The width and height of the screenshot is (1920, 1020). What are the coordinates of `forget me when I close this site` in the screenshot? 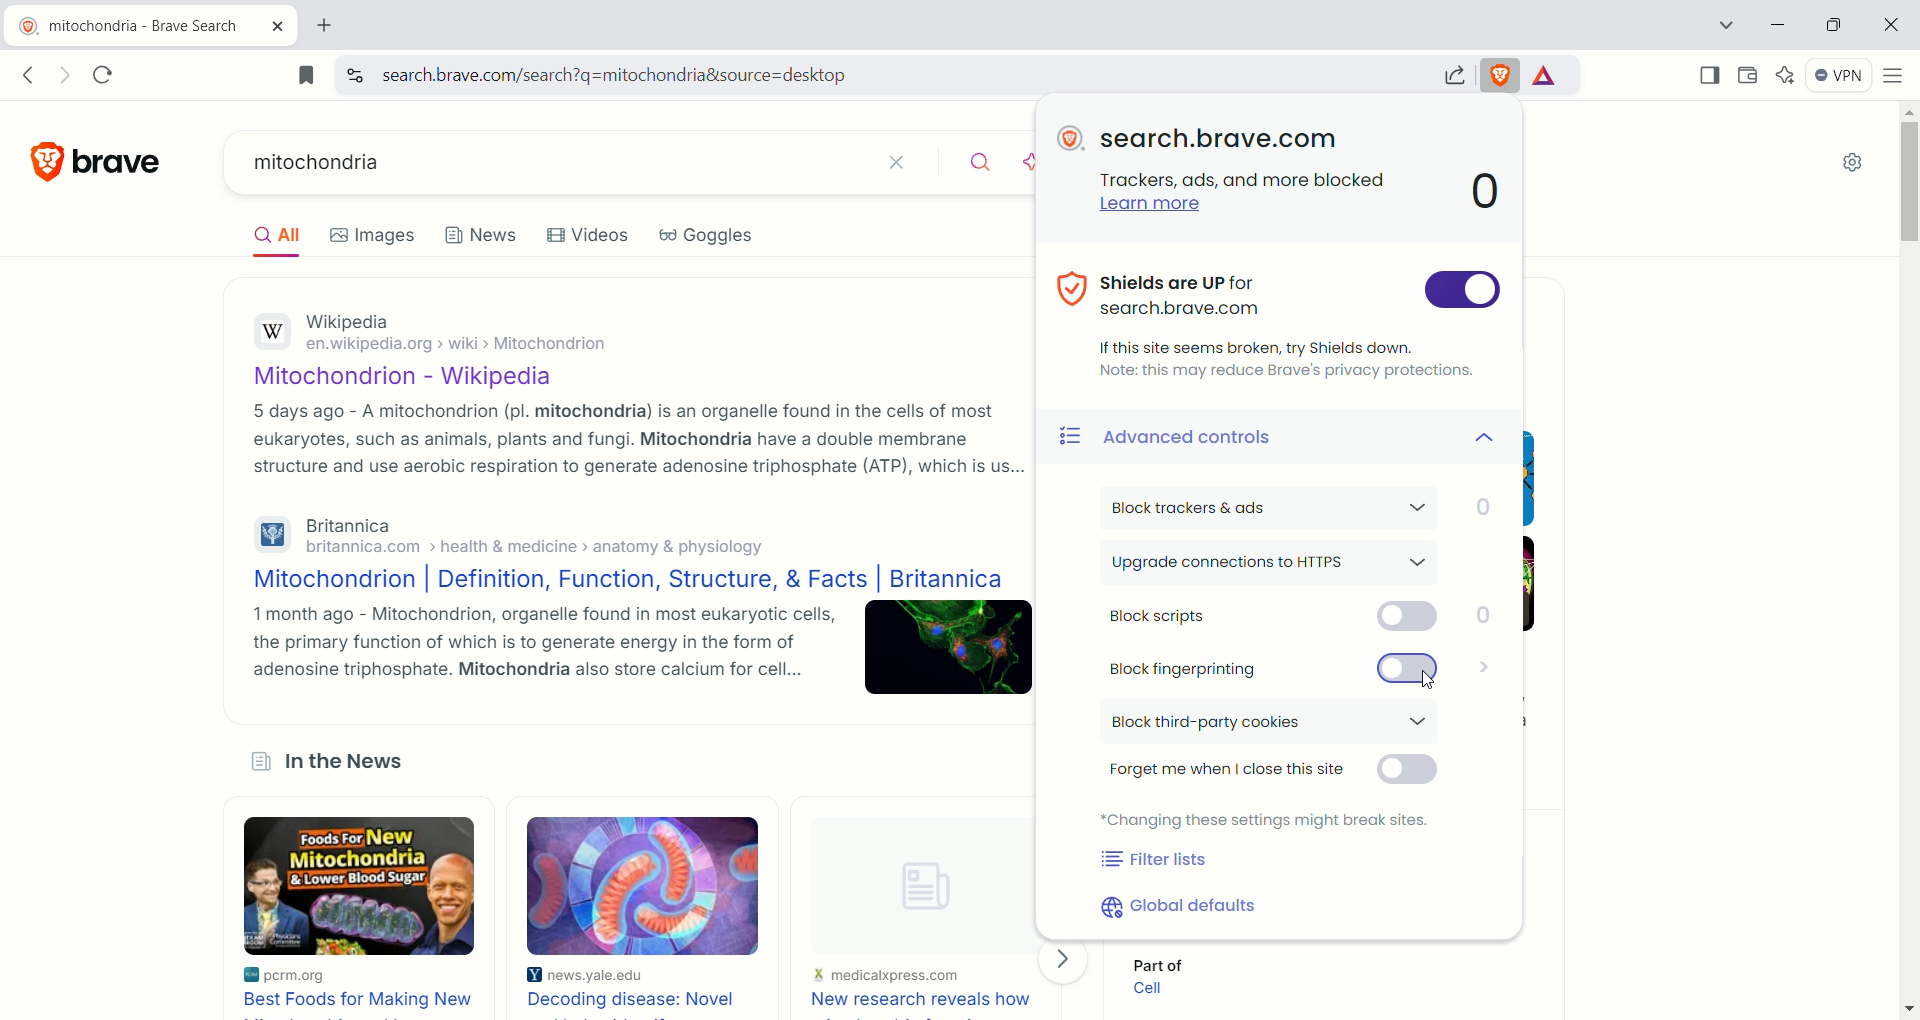 It's located at (1276, 773).